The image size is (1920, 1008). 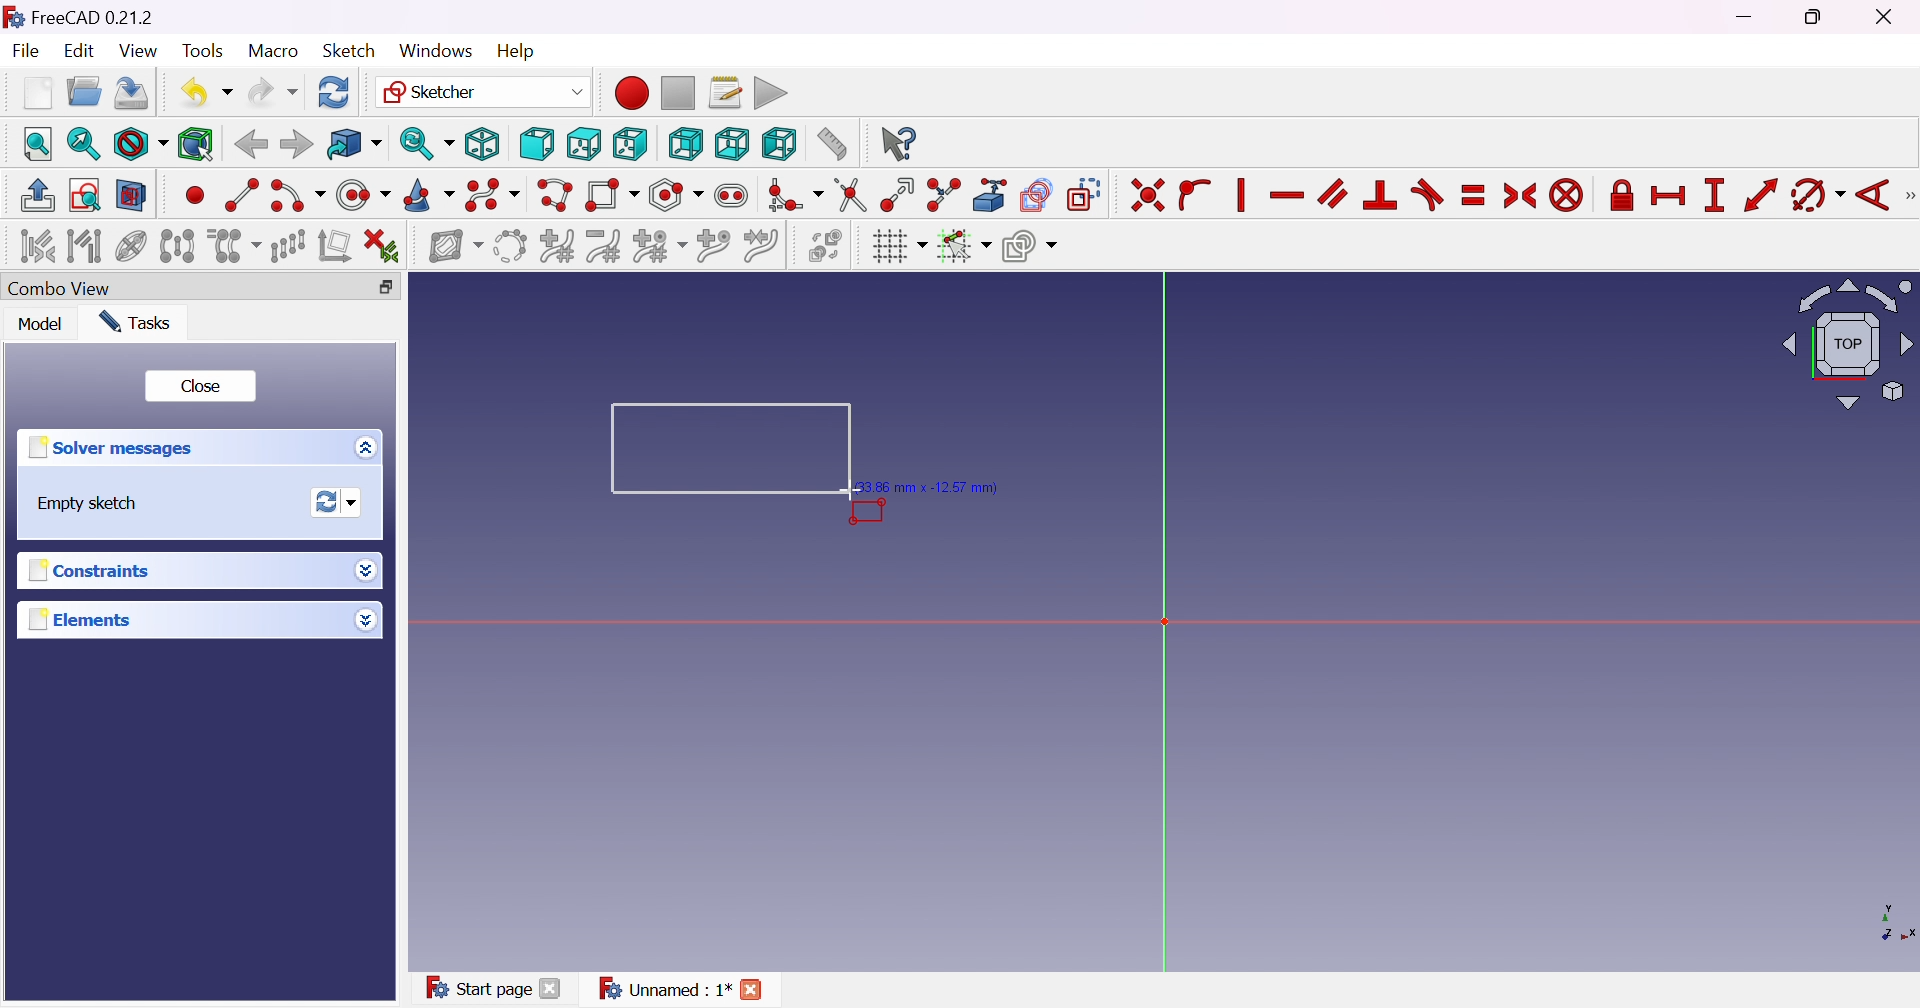 What do you see at coordinates (1029, 245) in the screenshot?
I see `Configure rendering order` at bounding box center [1029, 245].